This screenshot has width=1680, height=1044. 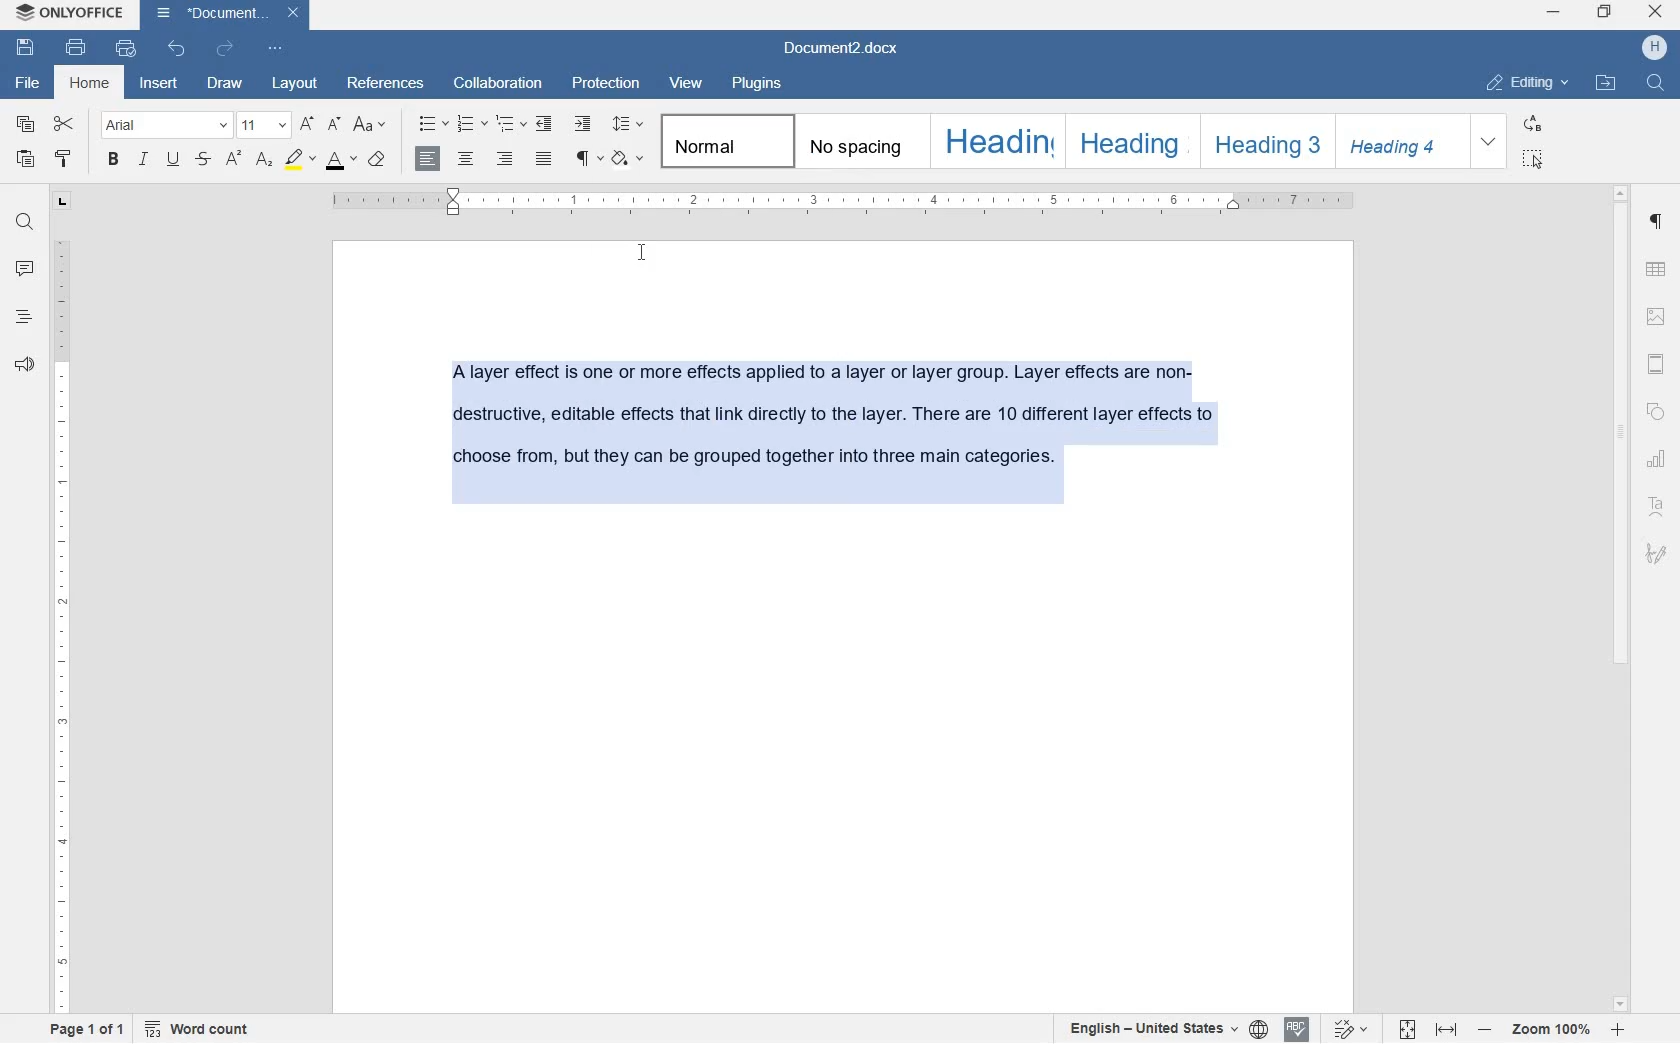 I want to click on subscript, so click(x=264, y=161).